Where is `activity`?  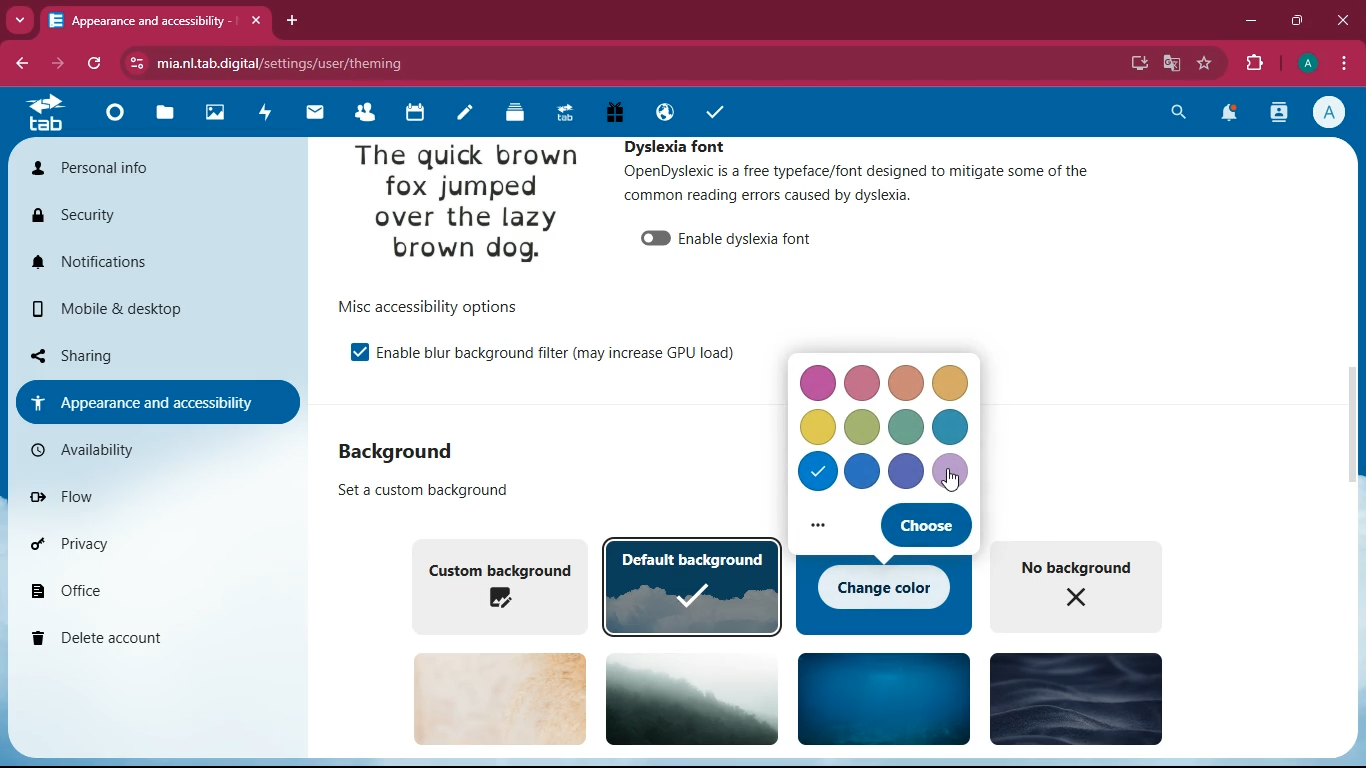 activity is located at coordinates (1281, 112).